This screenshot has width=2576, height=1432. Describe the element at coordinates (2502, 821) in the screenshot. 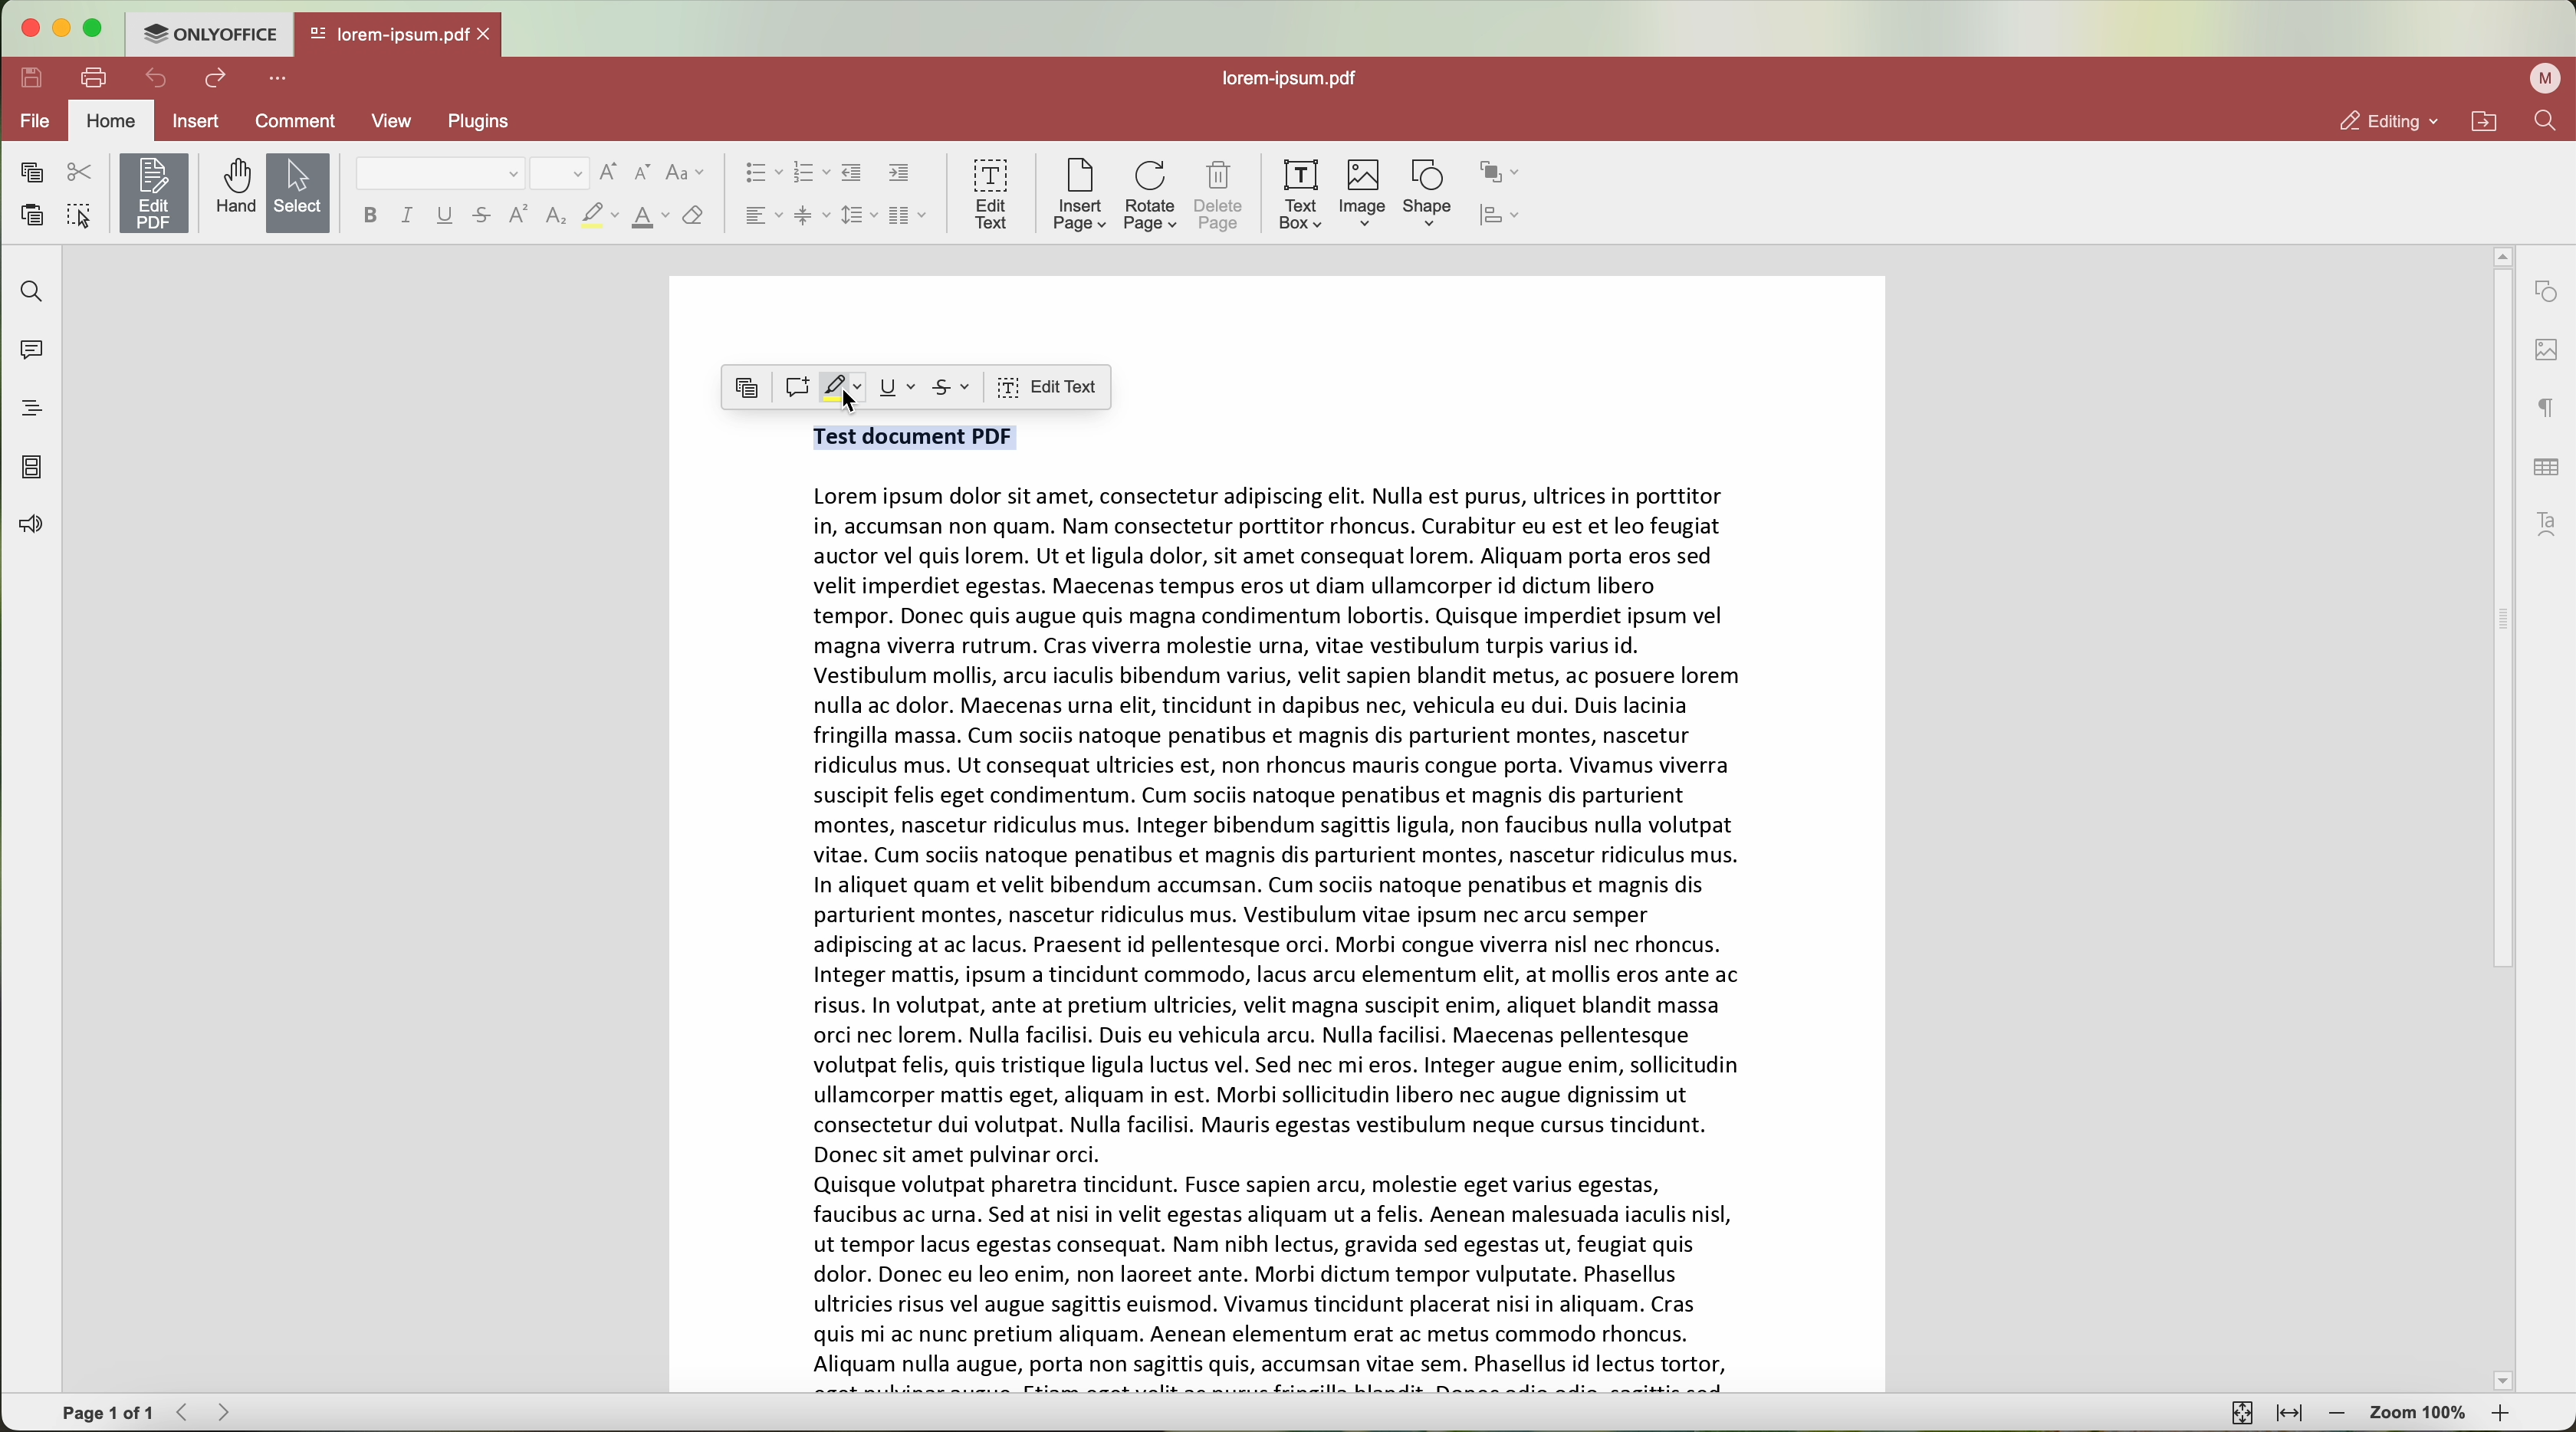

I see `scroll bar` at that location.